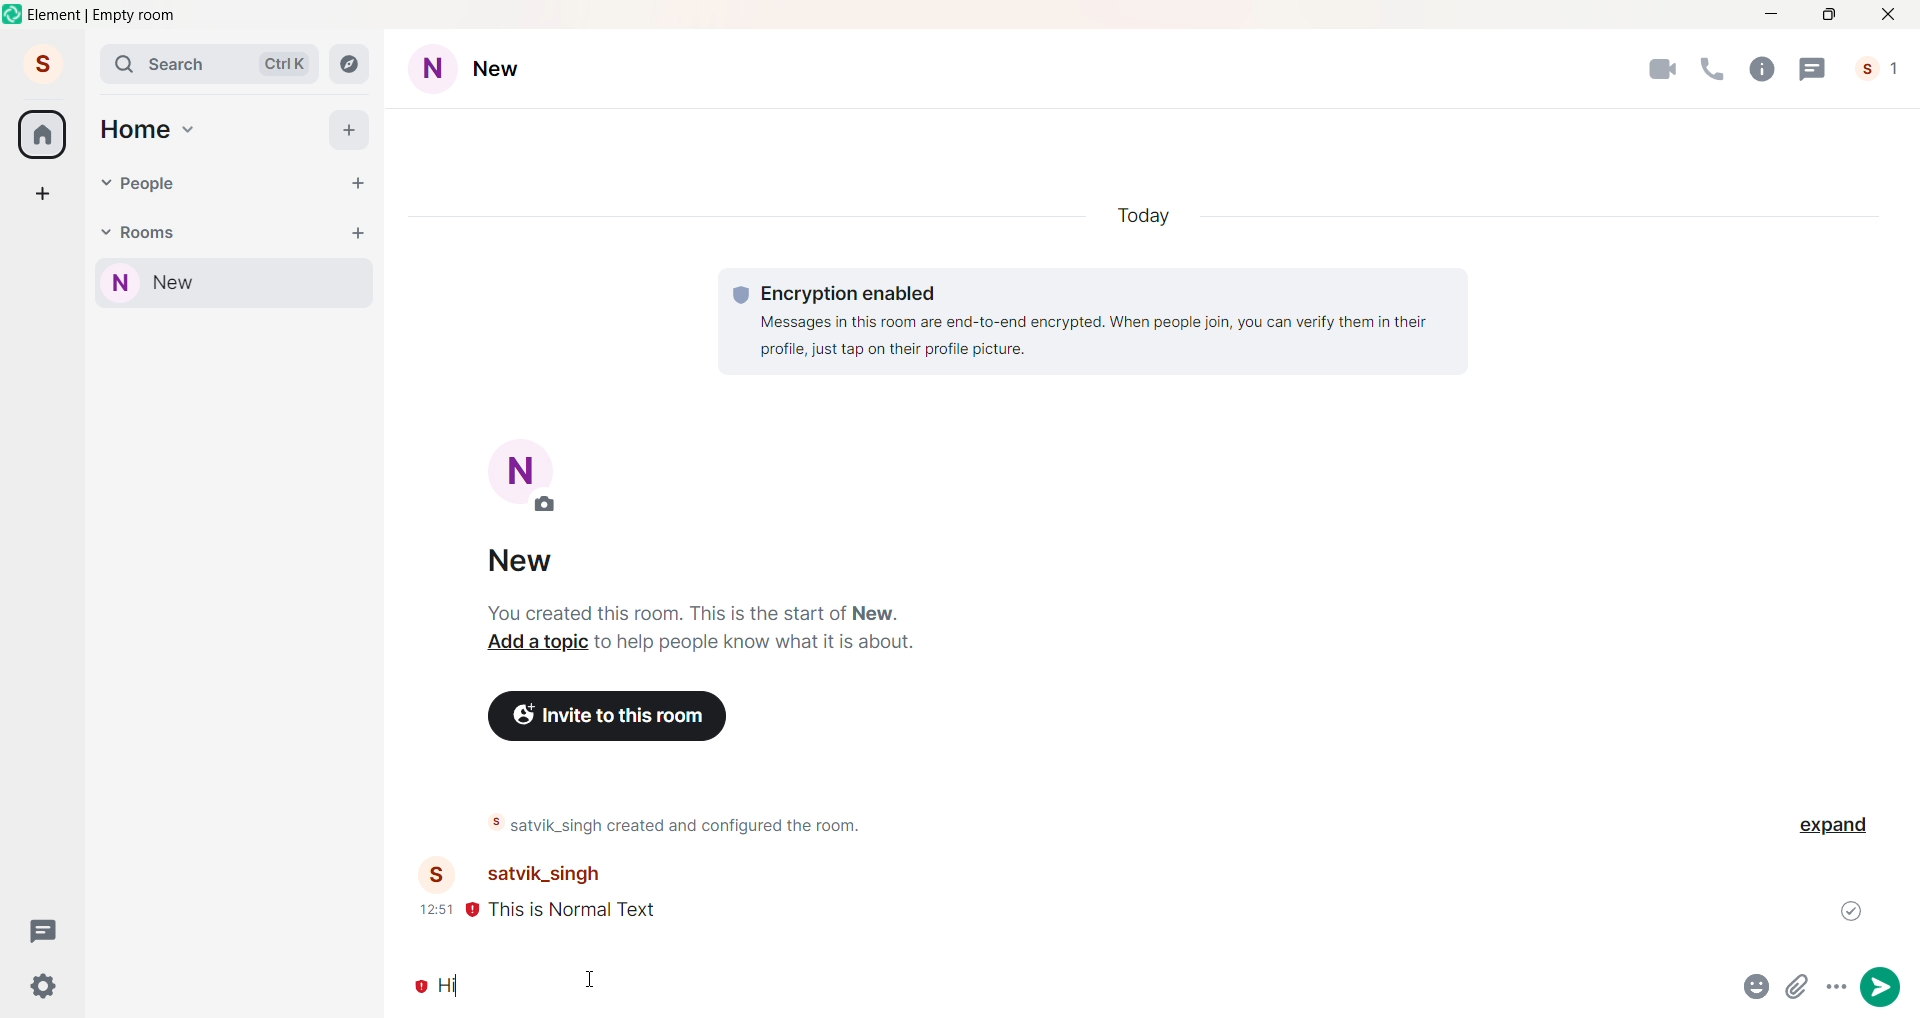 This screenshot has width=1920, height=1018. What do you see at coordinates (610, 715) in the screenshot?
I see `Invite to this room` at bounding box center [610, 715].